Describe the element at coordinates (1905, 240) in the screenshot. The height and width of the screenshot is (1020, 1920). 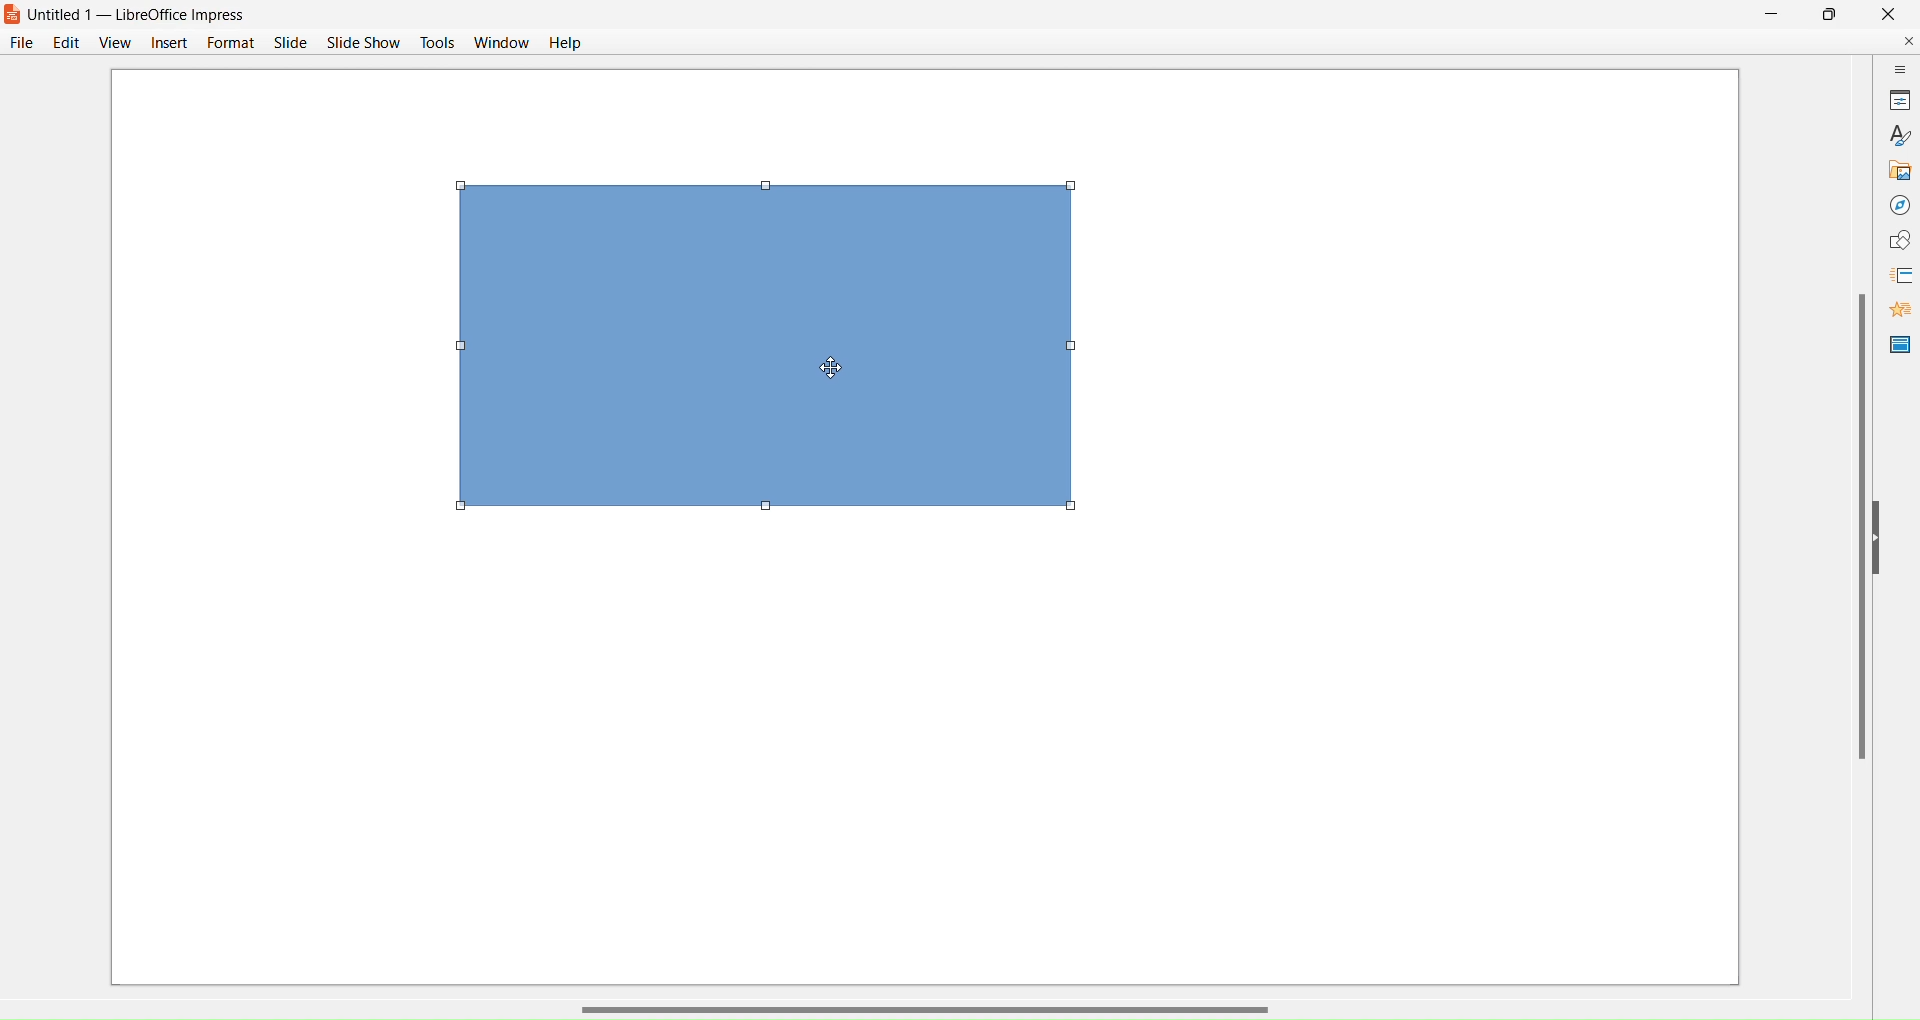
I see `Shapes` at that location.